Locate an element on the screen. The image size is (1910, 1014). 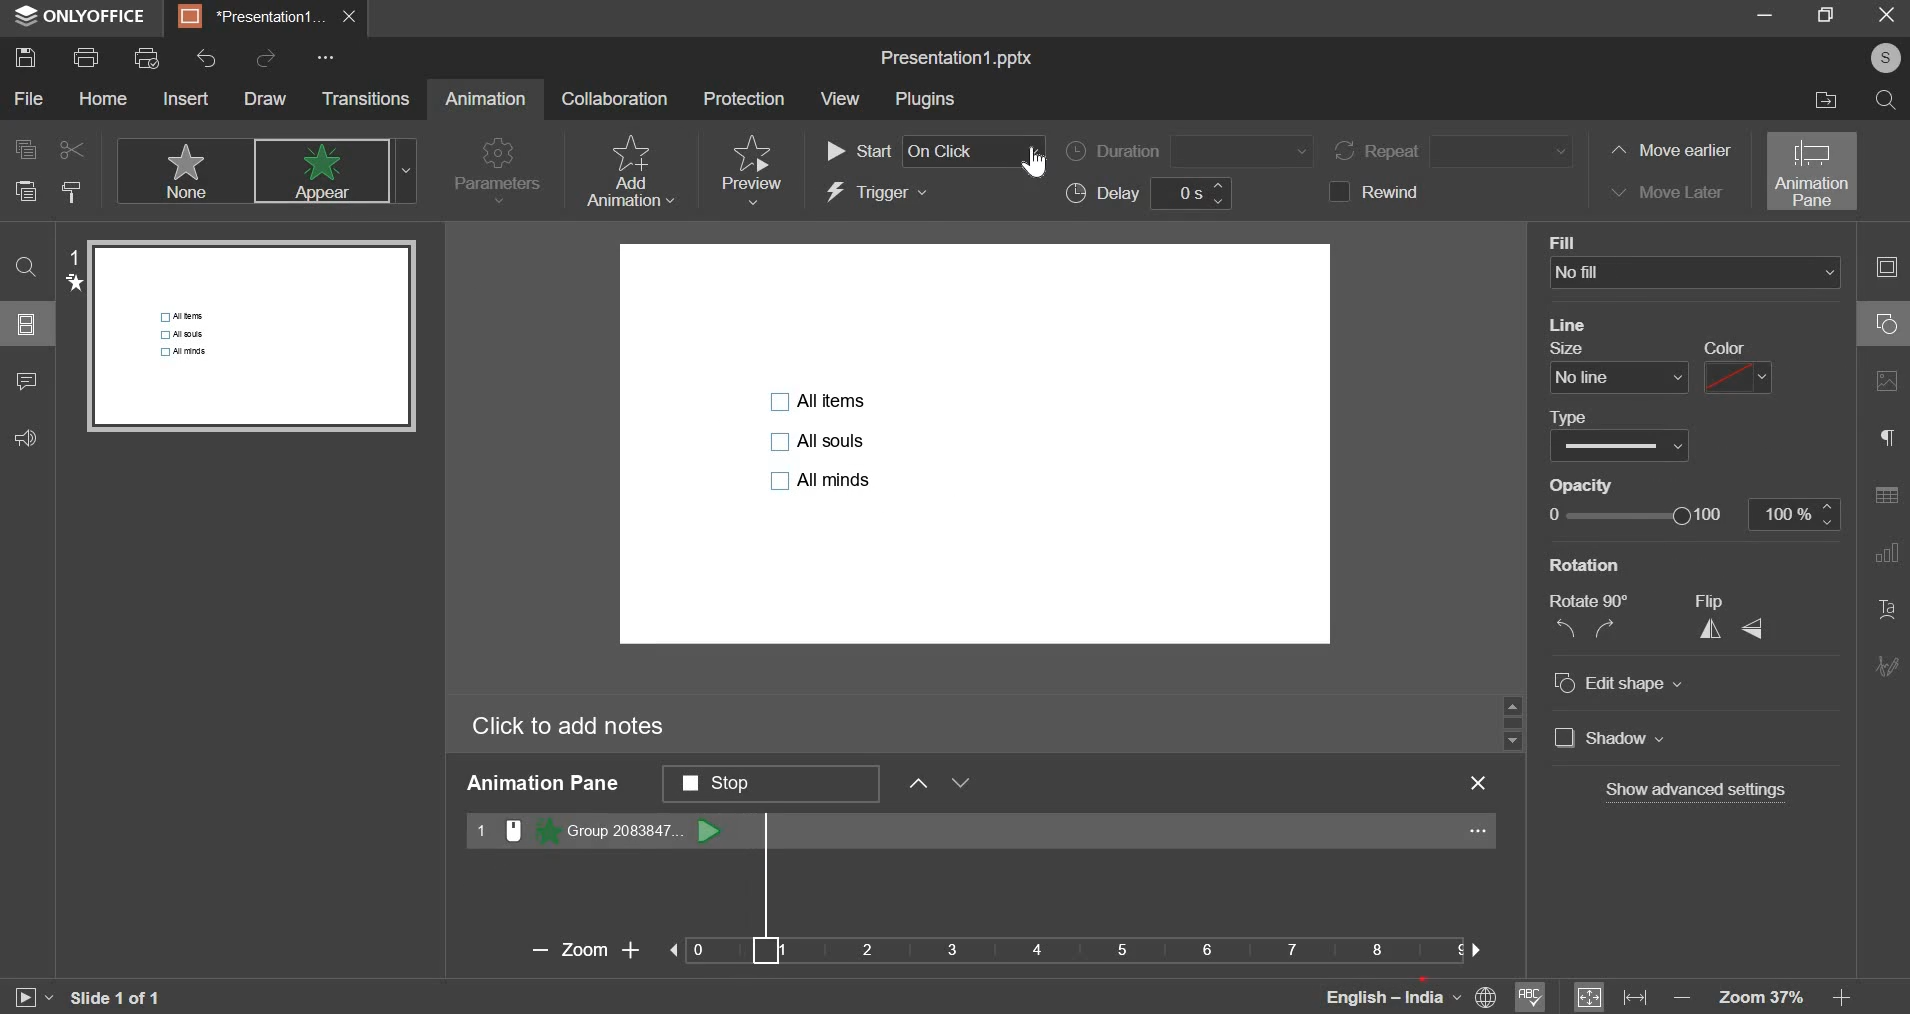
start order is located at coordinates (934, 152).